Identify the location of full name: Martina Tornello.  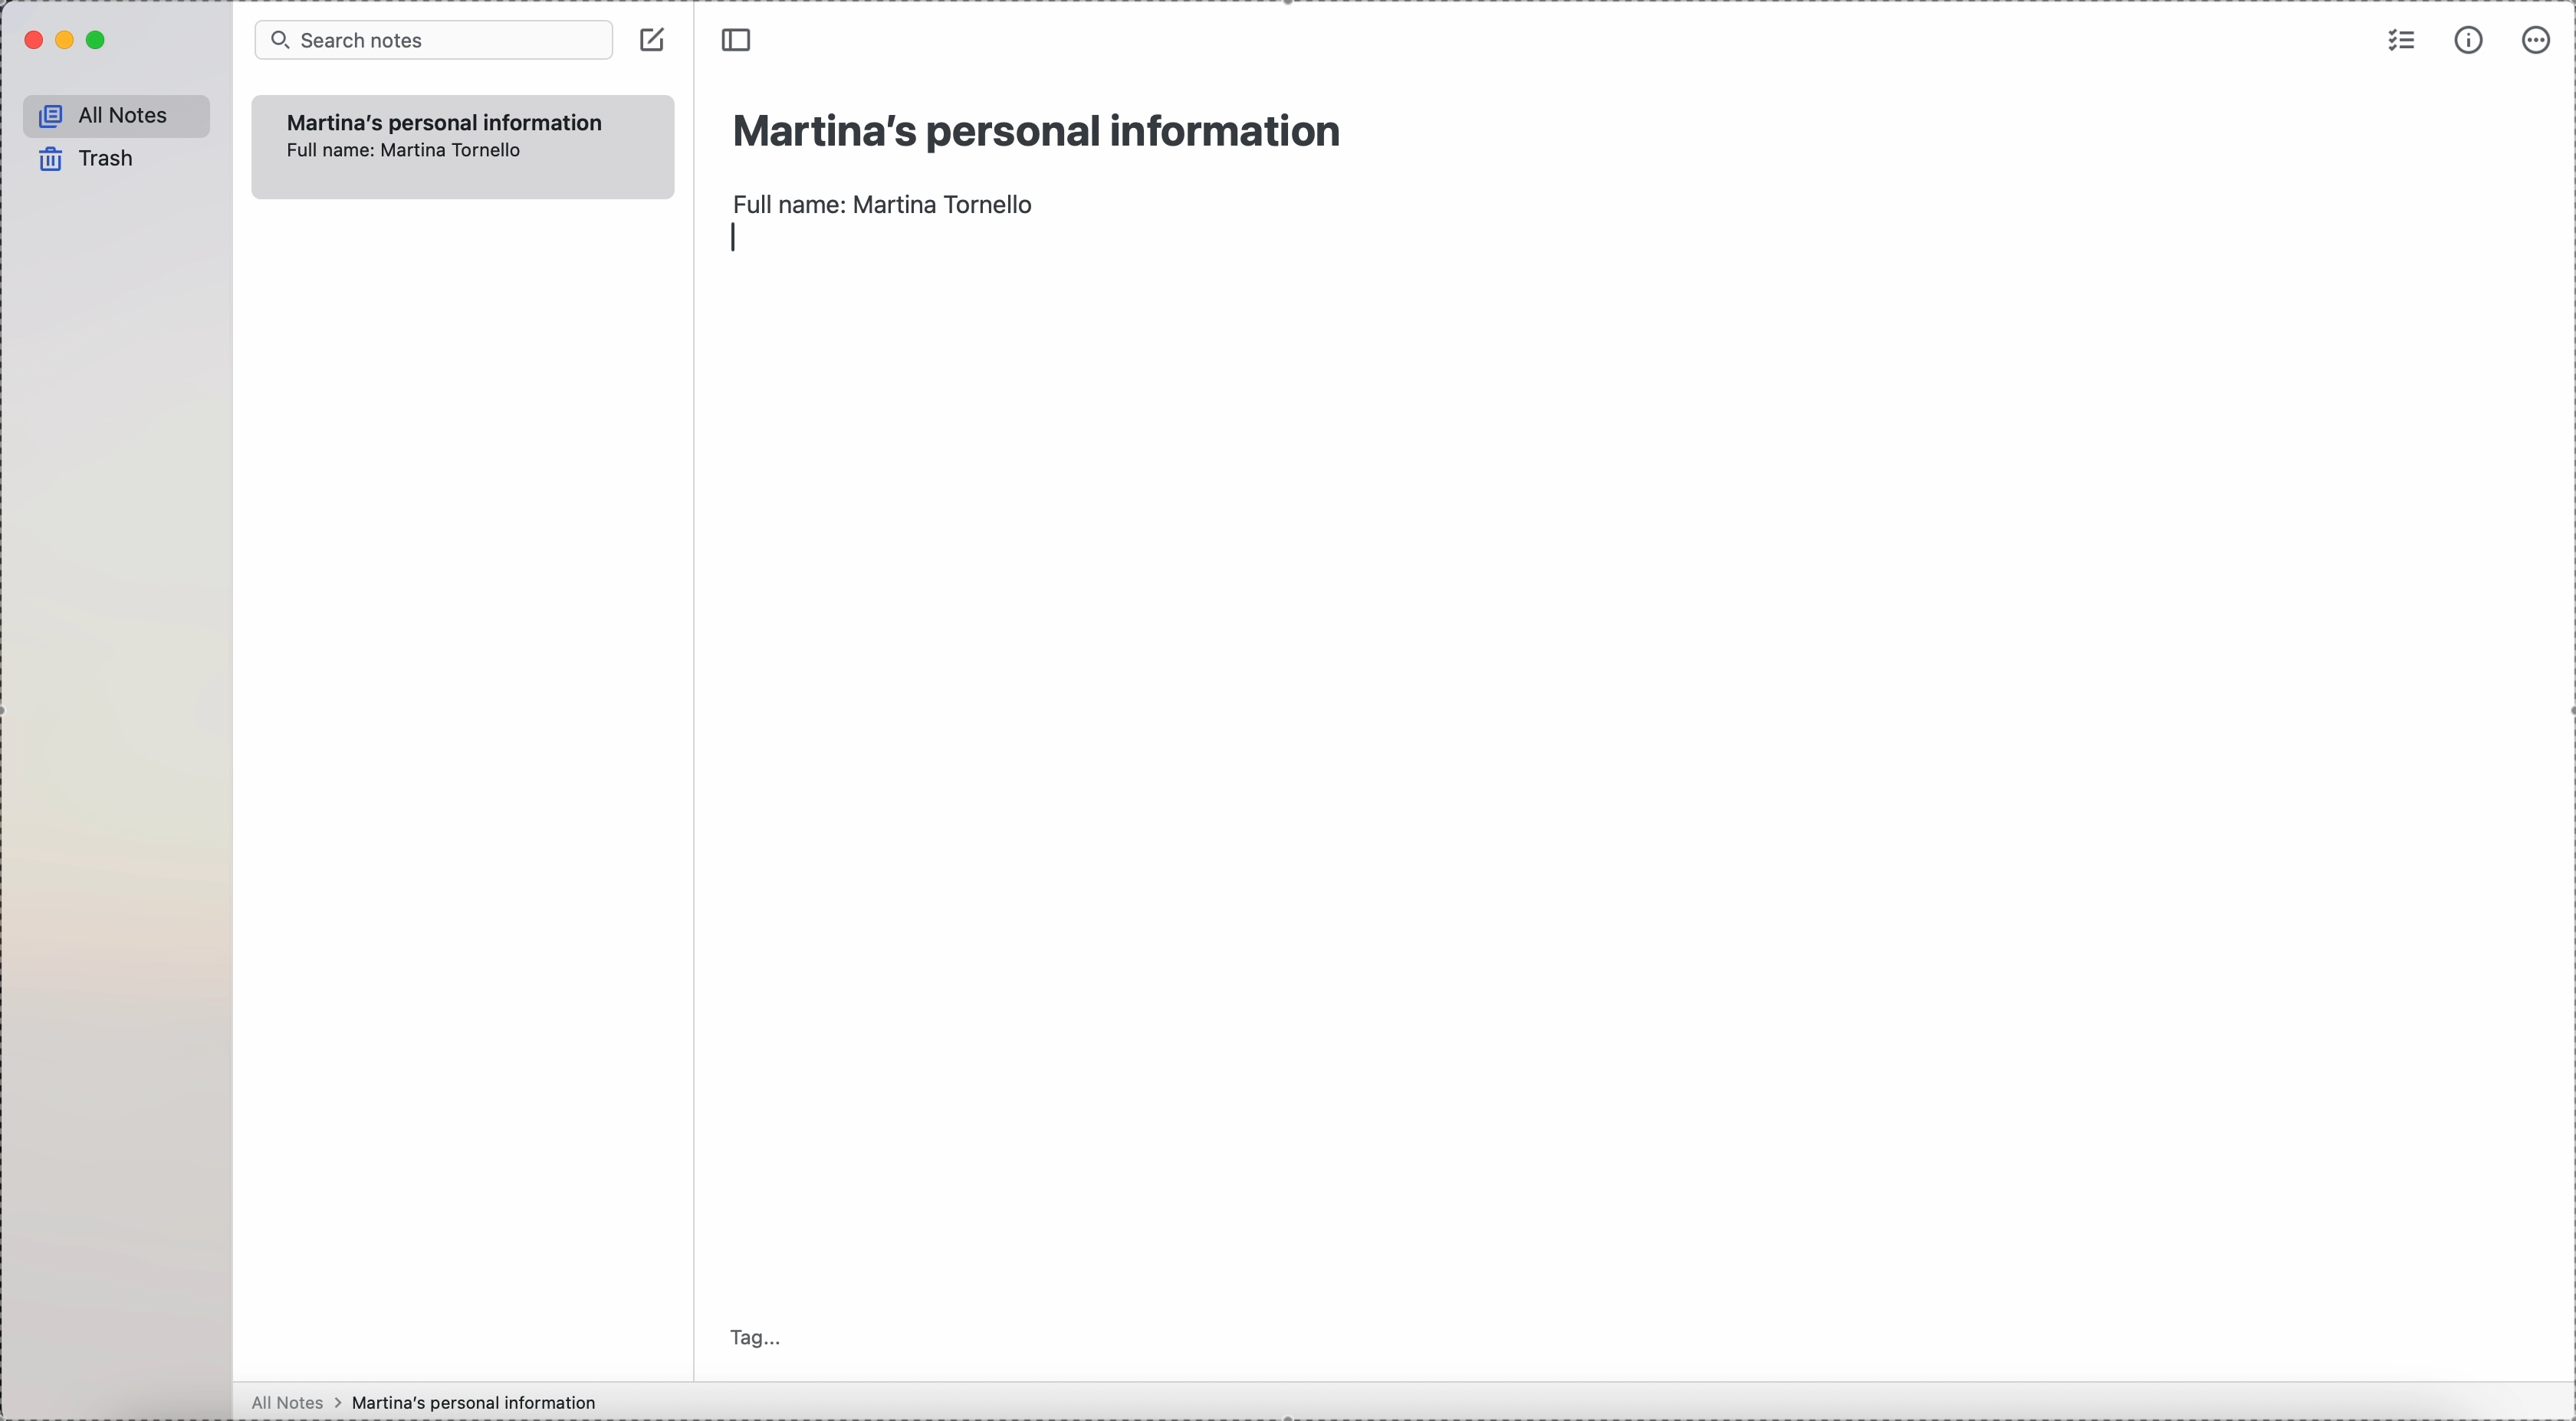
(887, 200).